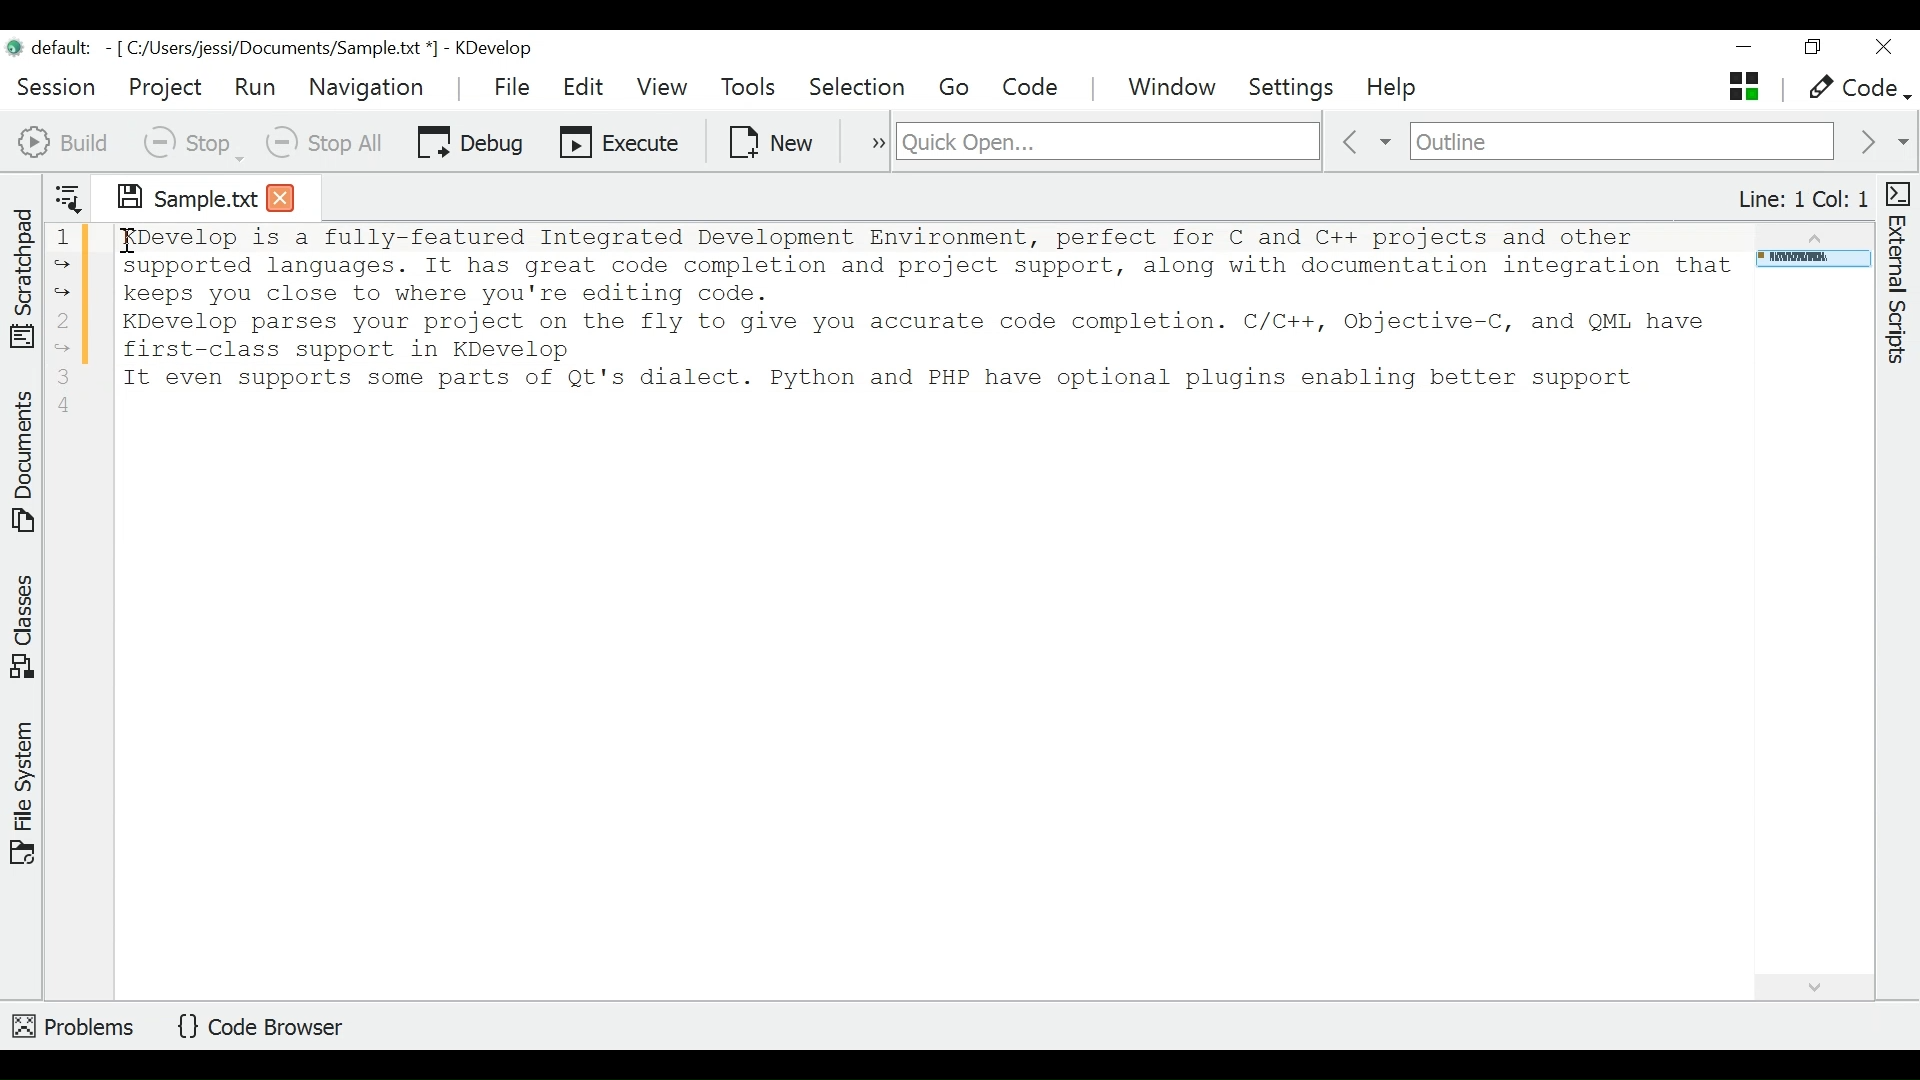 The image size is (1920, 1080). I want to click on Settings, so click(1298, 88).